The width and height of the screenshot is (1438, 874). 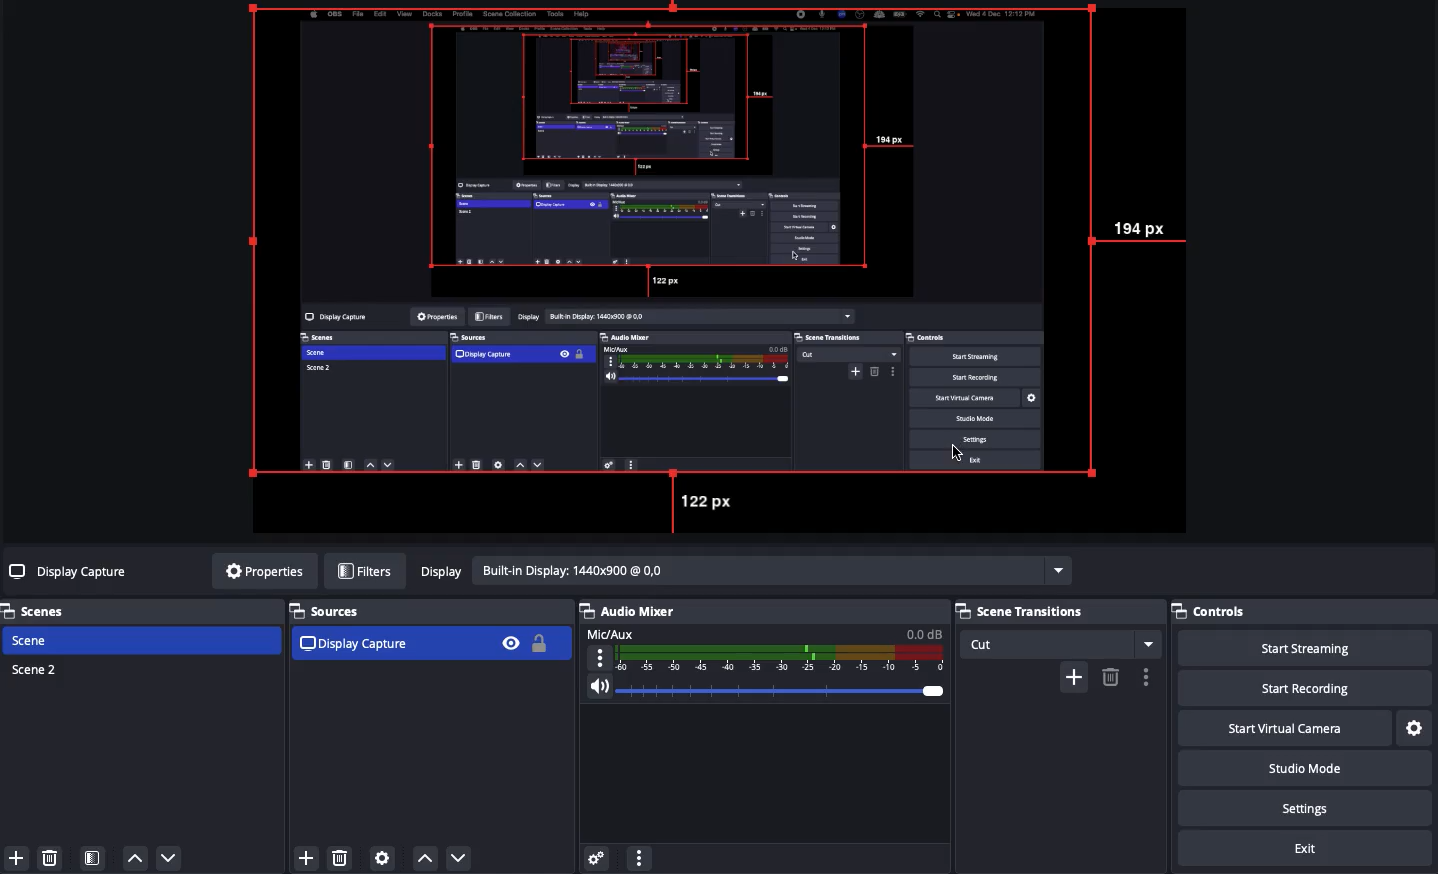 I want to click on Audio Mixer, so click(x=764, y=658).